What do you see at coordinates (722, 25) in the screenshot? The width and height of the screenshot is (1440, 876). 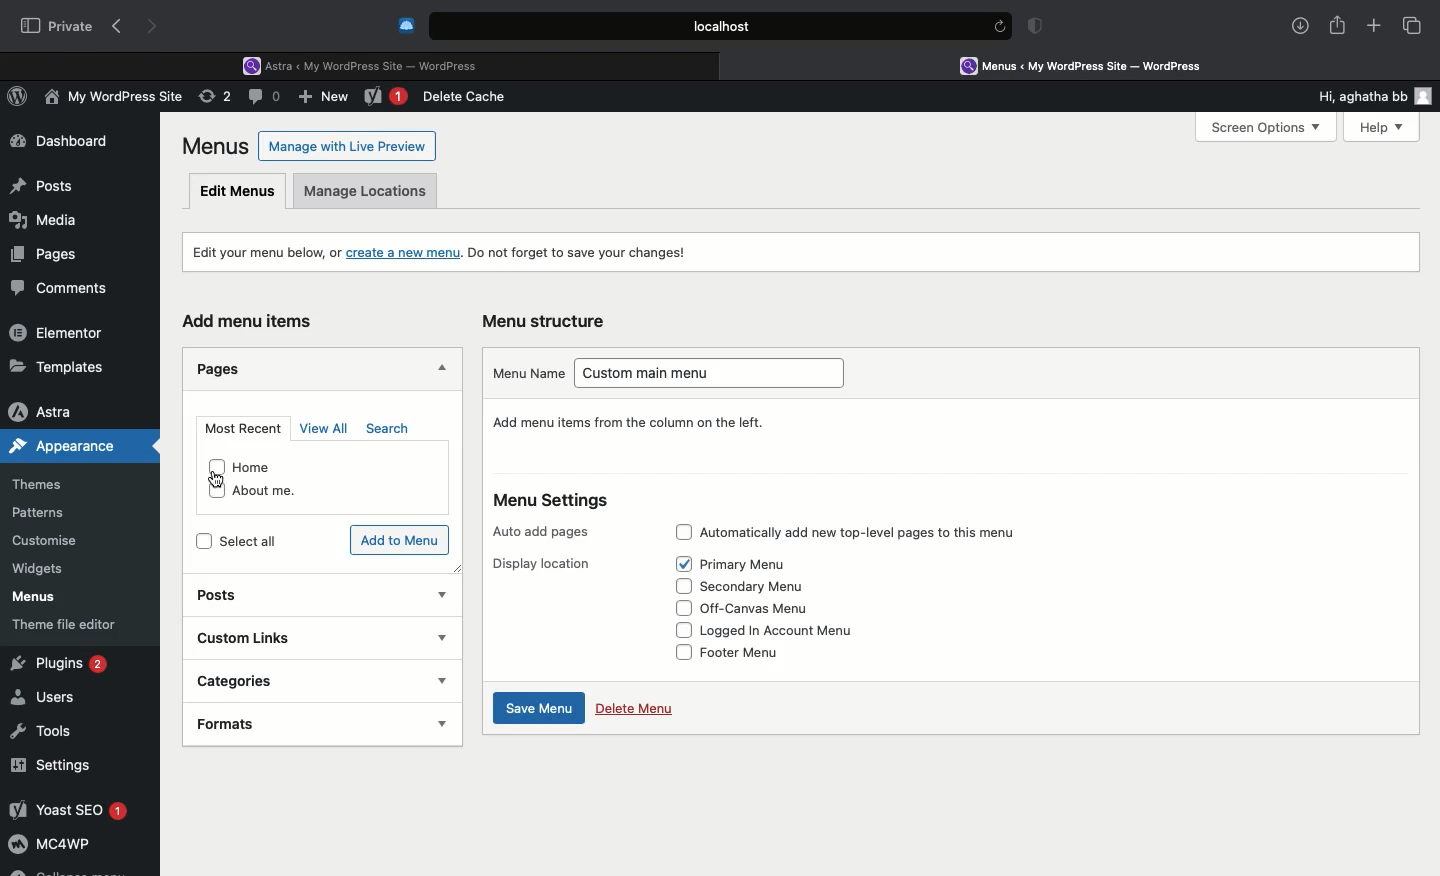 I see `Local.host` at bounding box center [722, 25].